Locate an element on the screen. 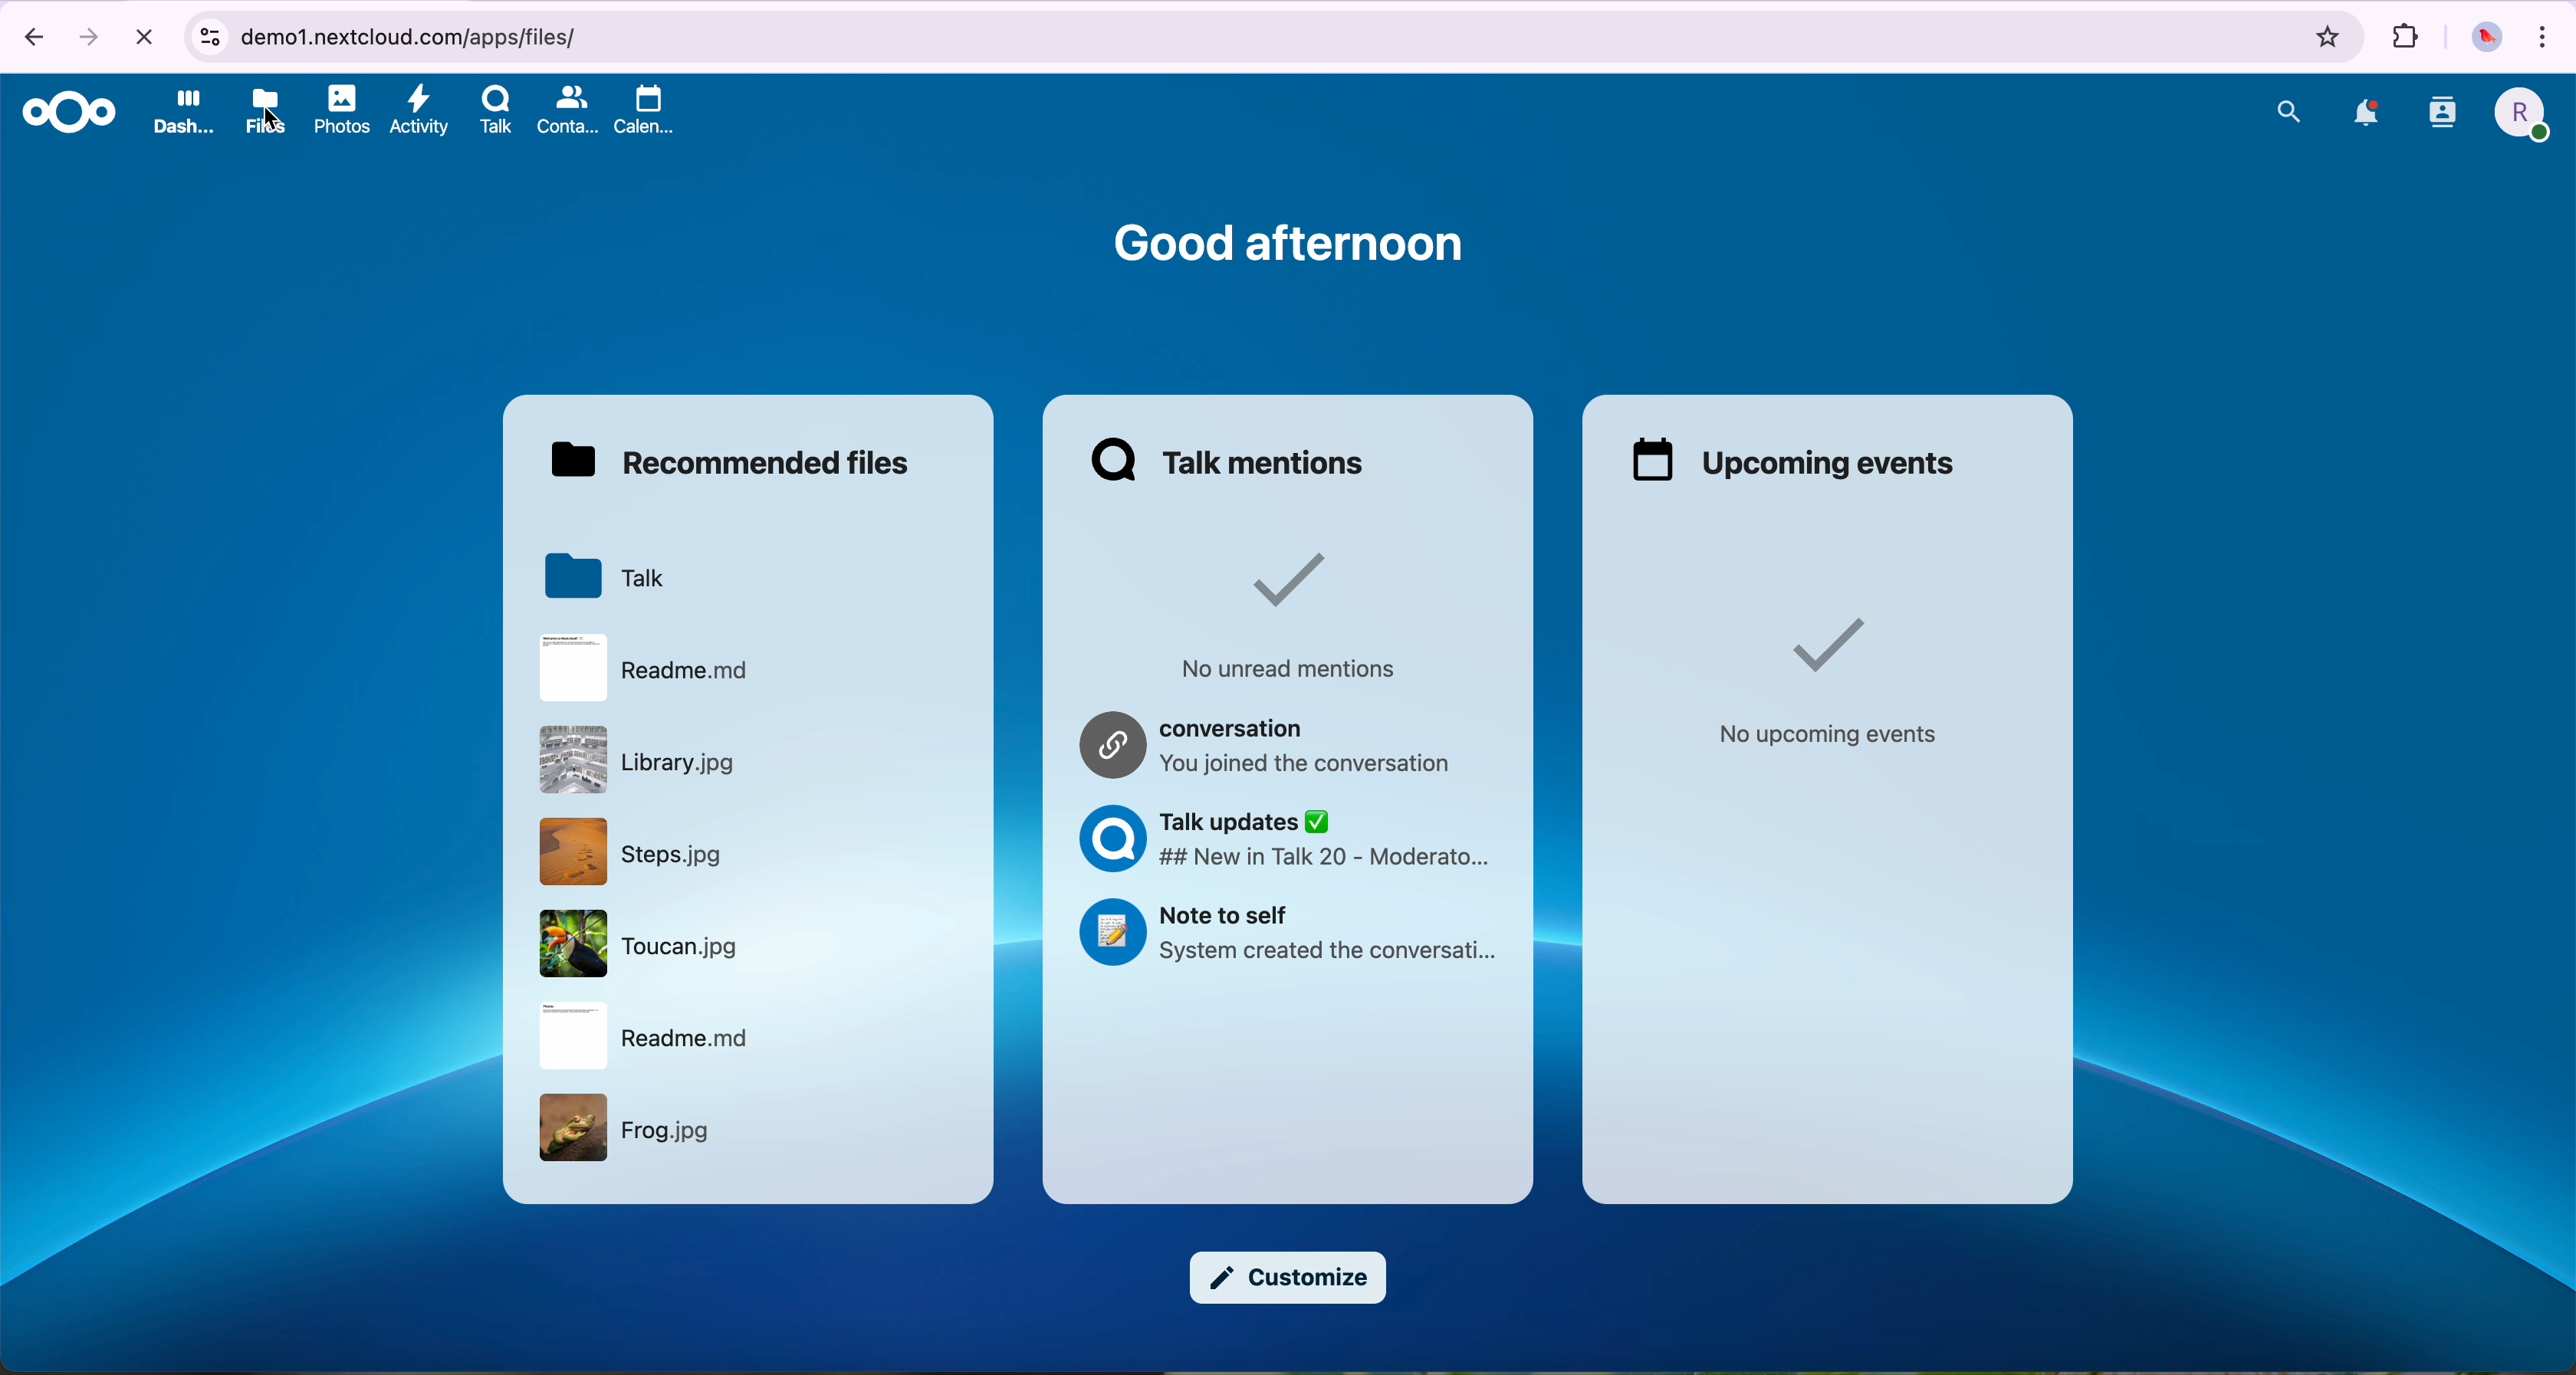  search is located at coordinates (2289, 111).